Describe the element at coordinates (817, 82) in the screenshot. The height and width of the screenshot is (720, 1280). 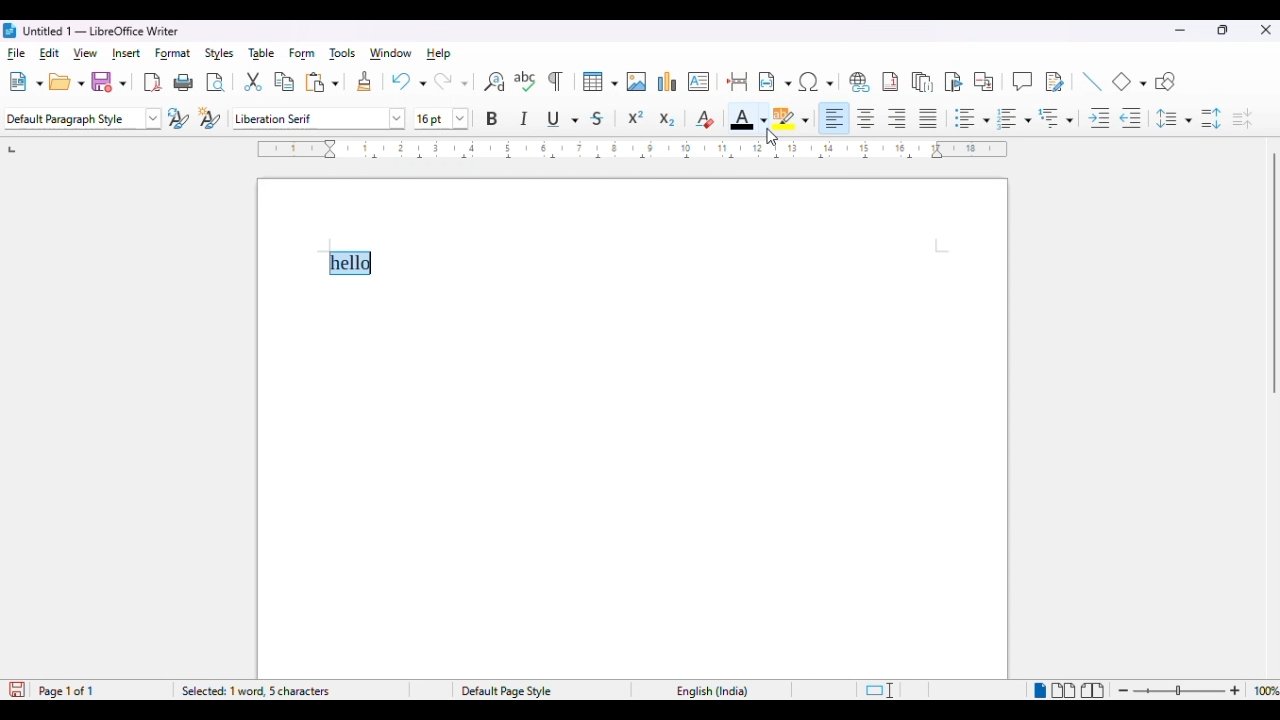
I see `insert special characters` at that location.